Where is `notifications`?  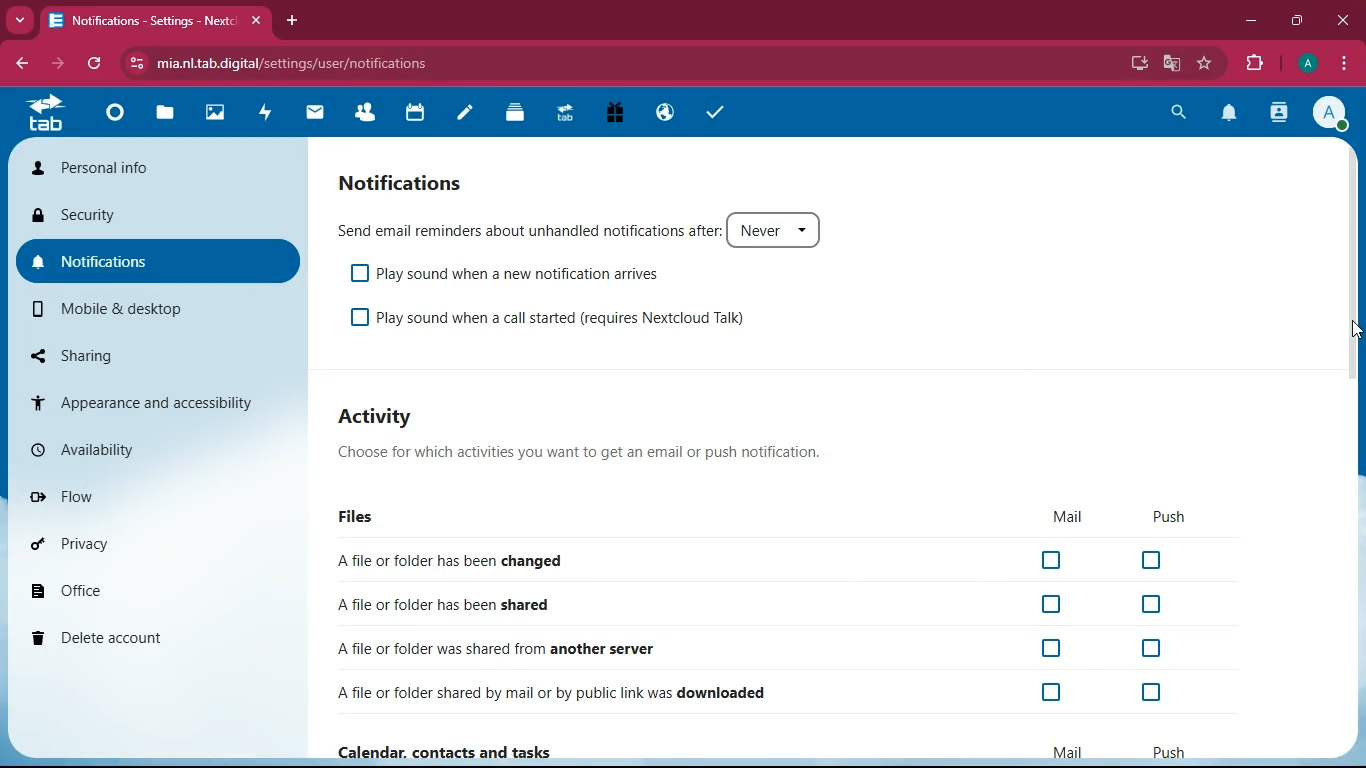 notifications is located at coordinates (159, 263).